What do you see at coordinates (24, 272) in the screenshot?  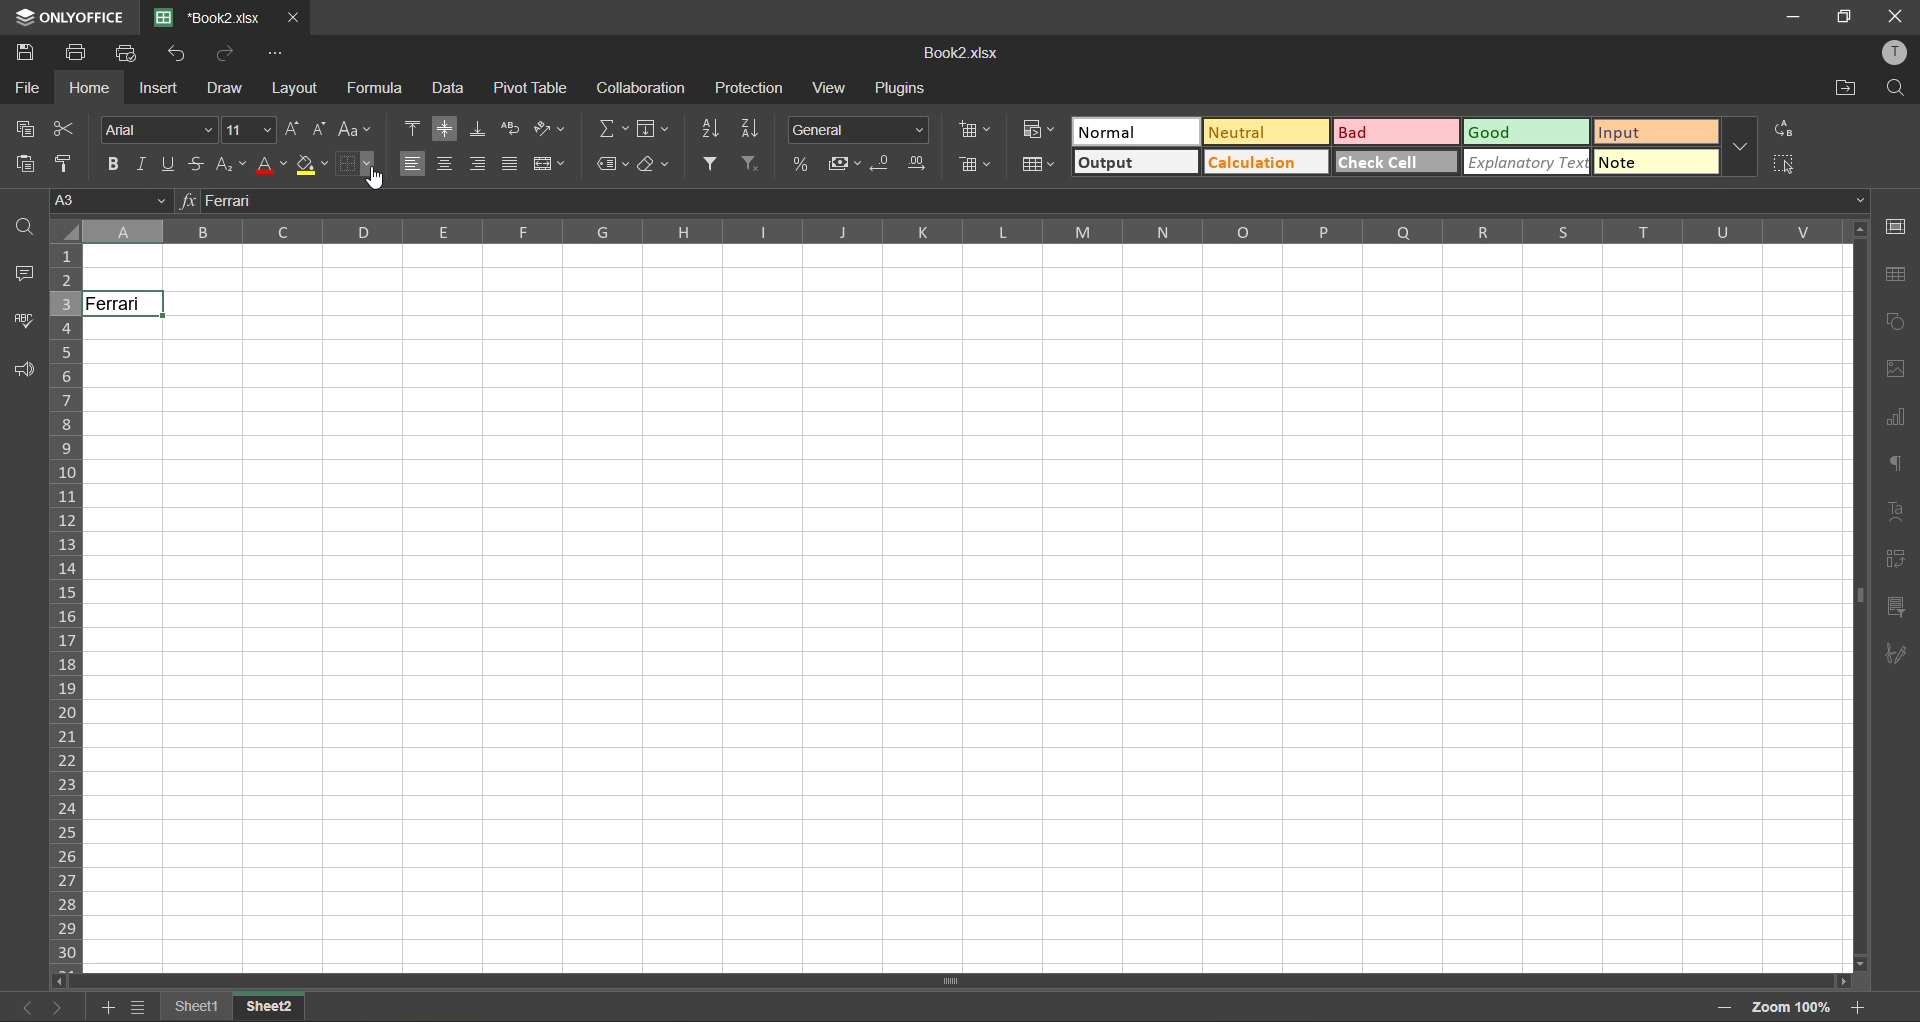 I see `comments` at bounding box center [24, 272].